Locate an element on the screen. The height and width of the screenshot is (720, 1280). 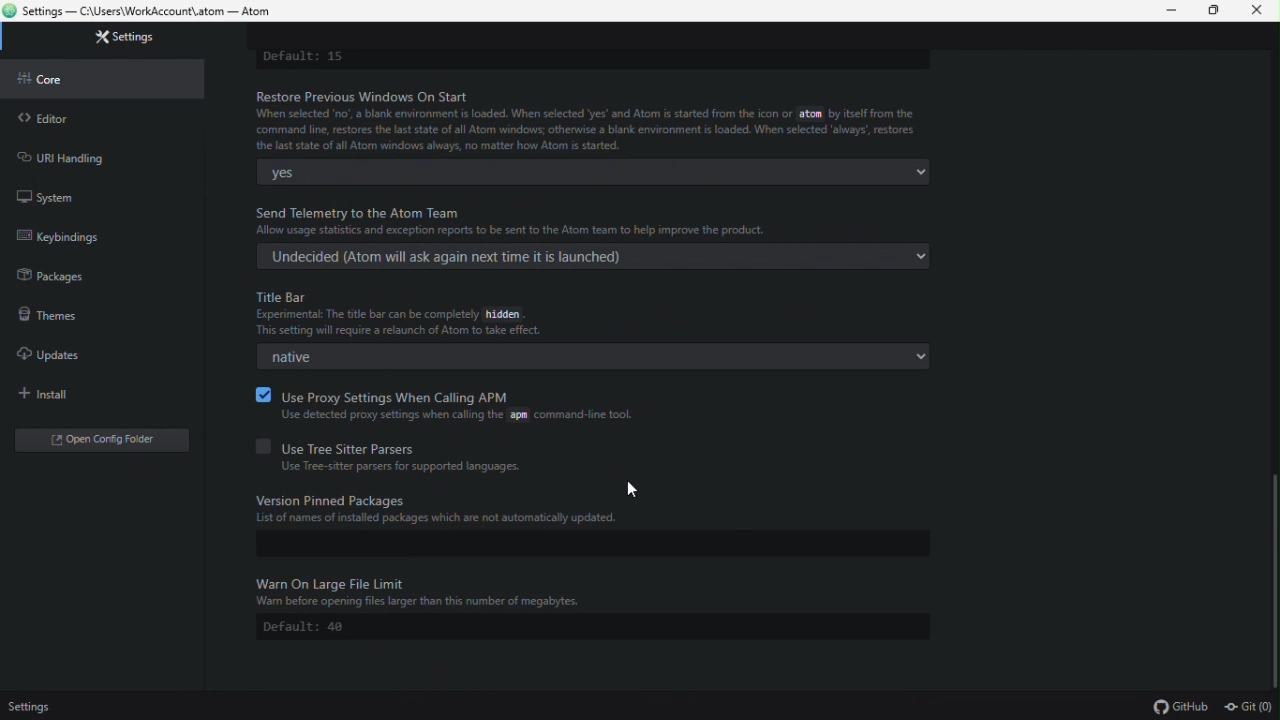
system is located at coordinates (45, 195).